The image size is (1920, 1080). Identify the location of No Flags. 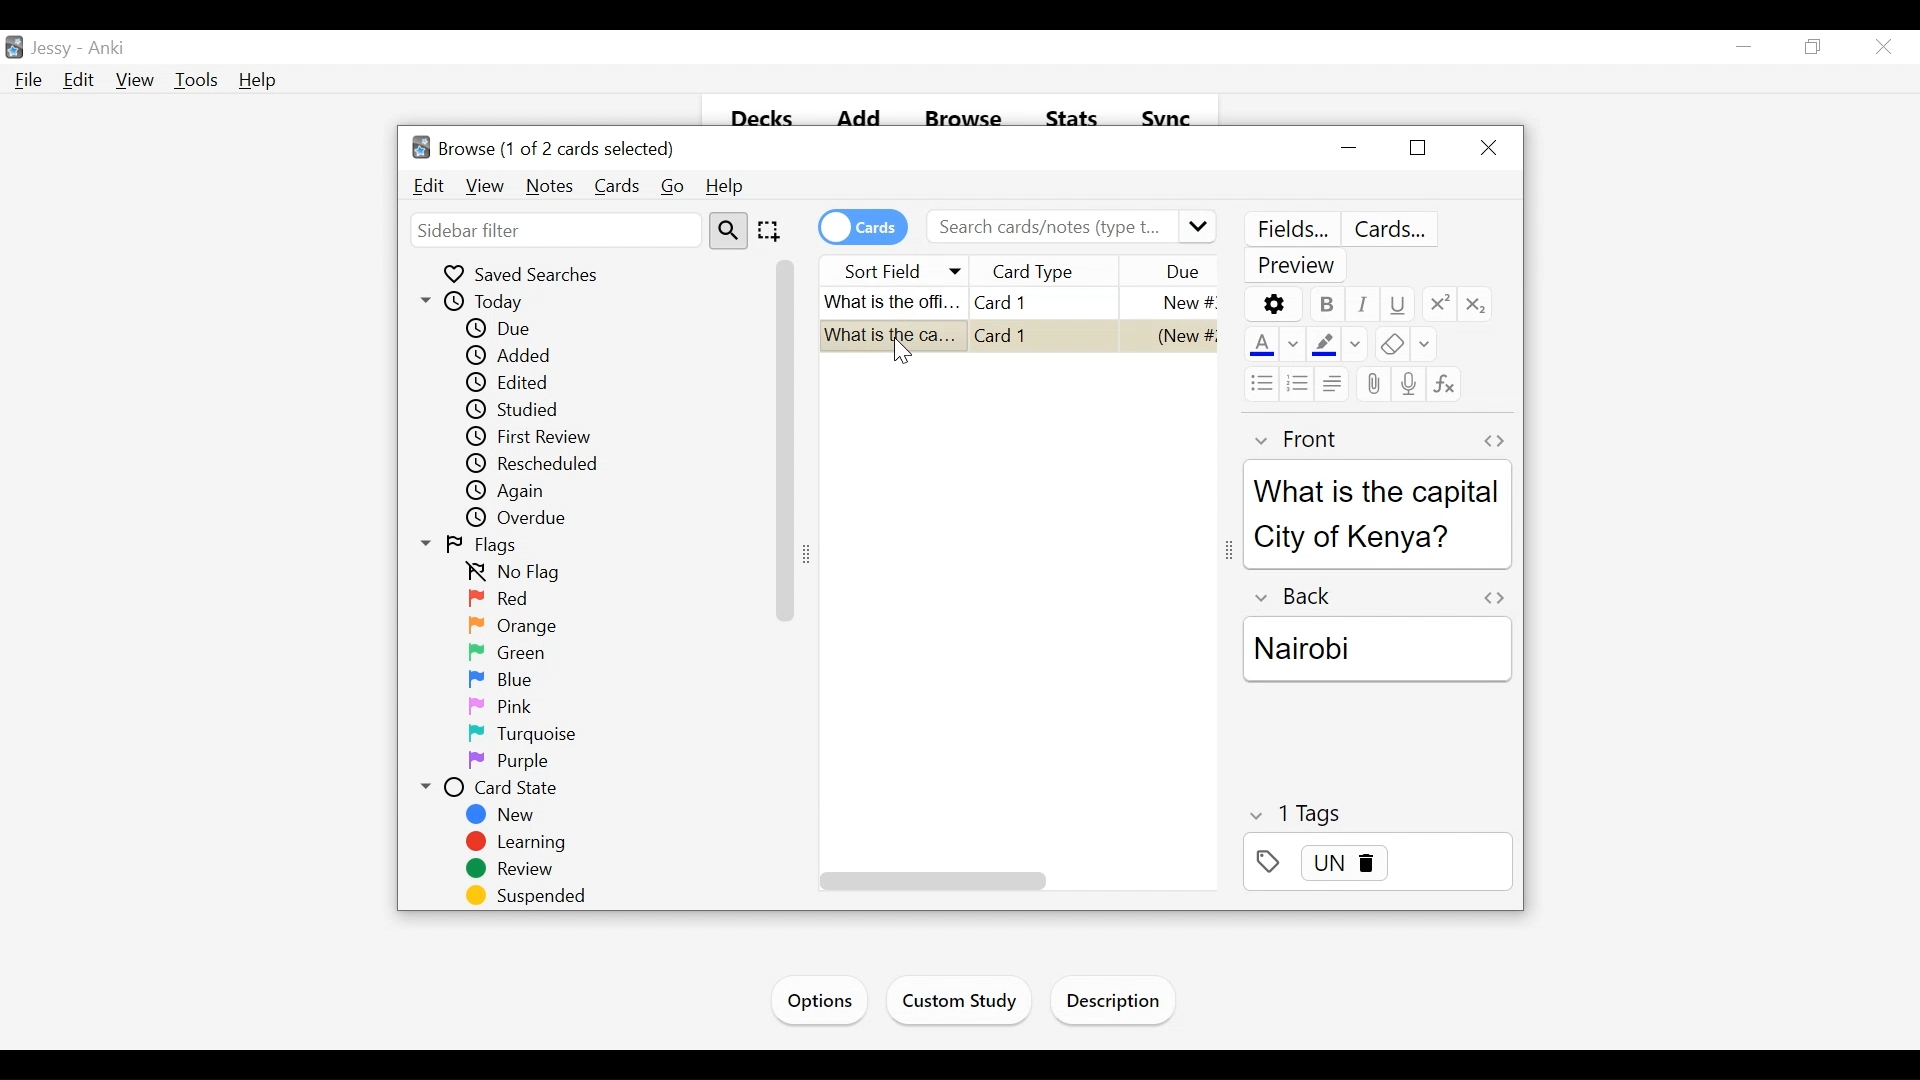
(521, 574).